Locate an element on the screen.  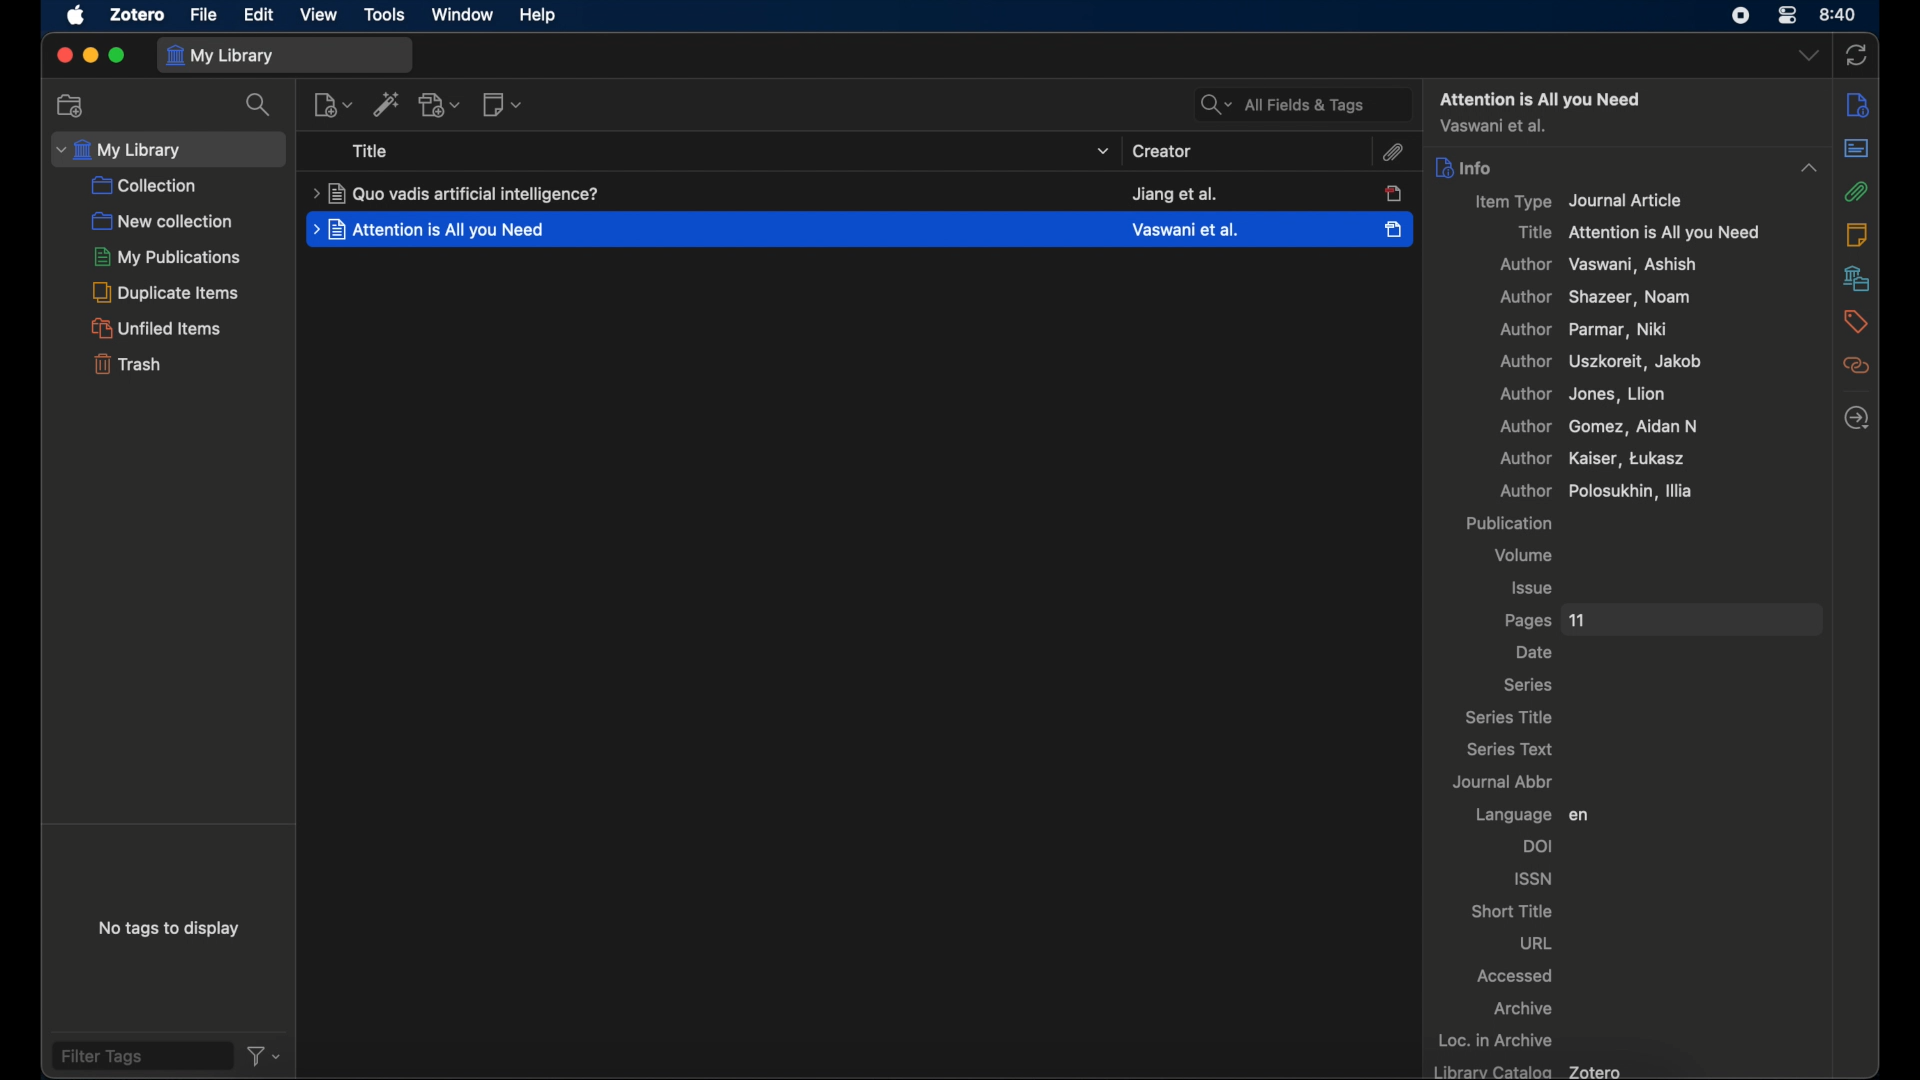
doi is located at coordinates (1541, 846).